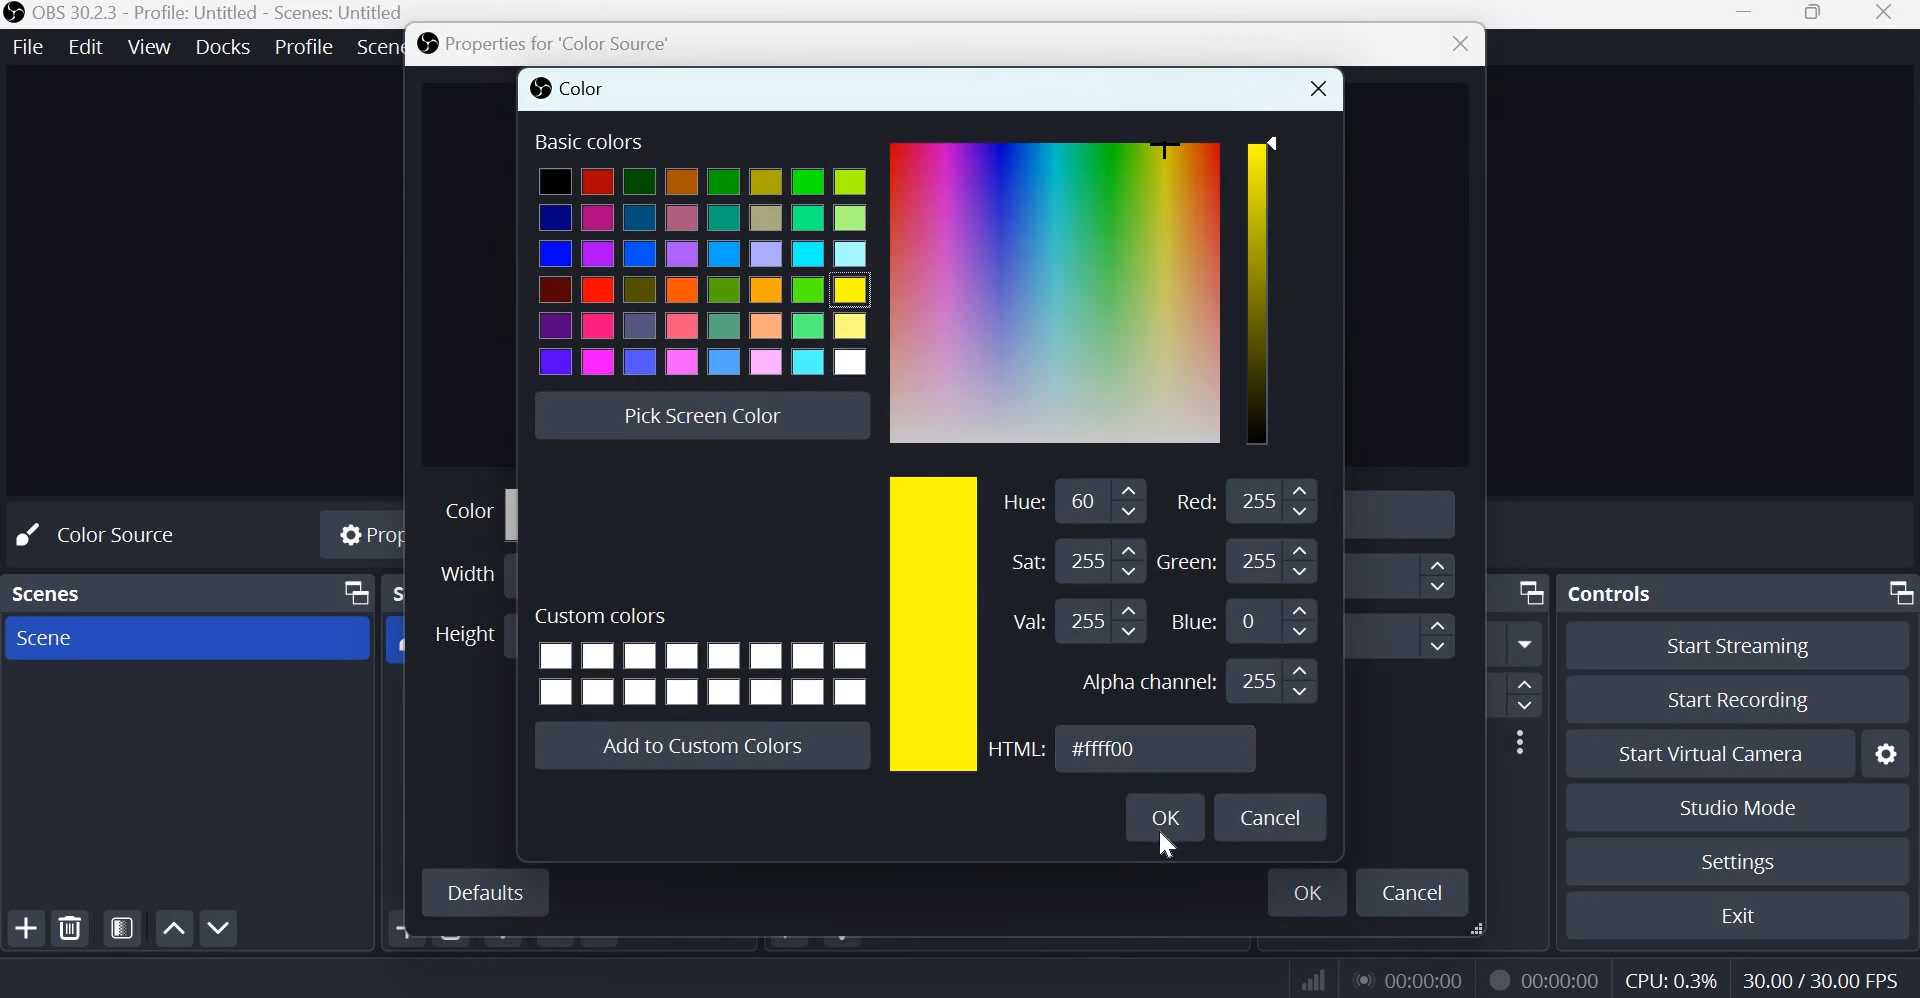 The image size is (1920, 998). Describe the element at coordinates (707, 746) in the screenshot. I see `Add to custom colors` at that location.